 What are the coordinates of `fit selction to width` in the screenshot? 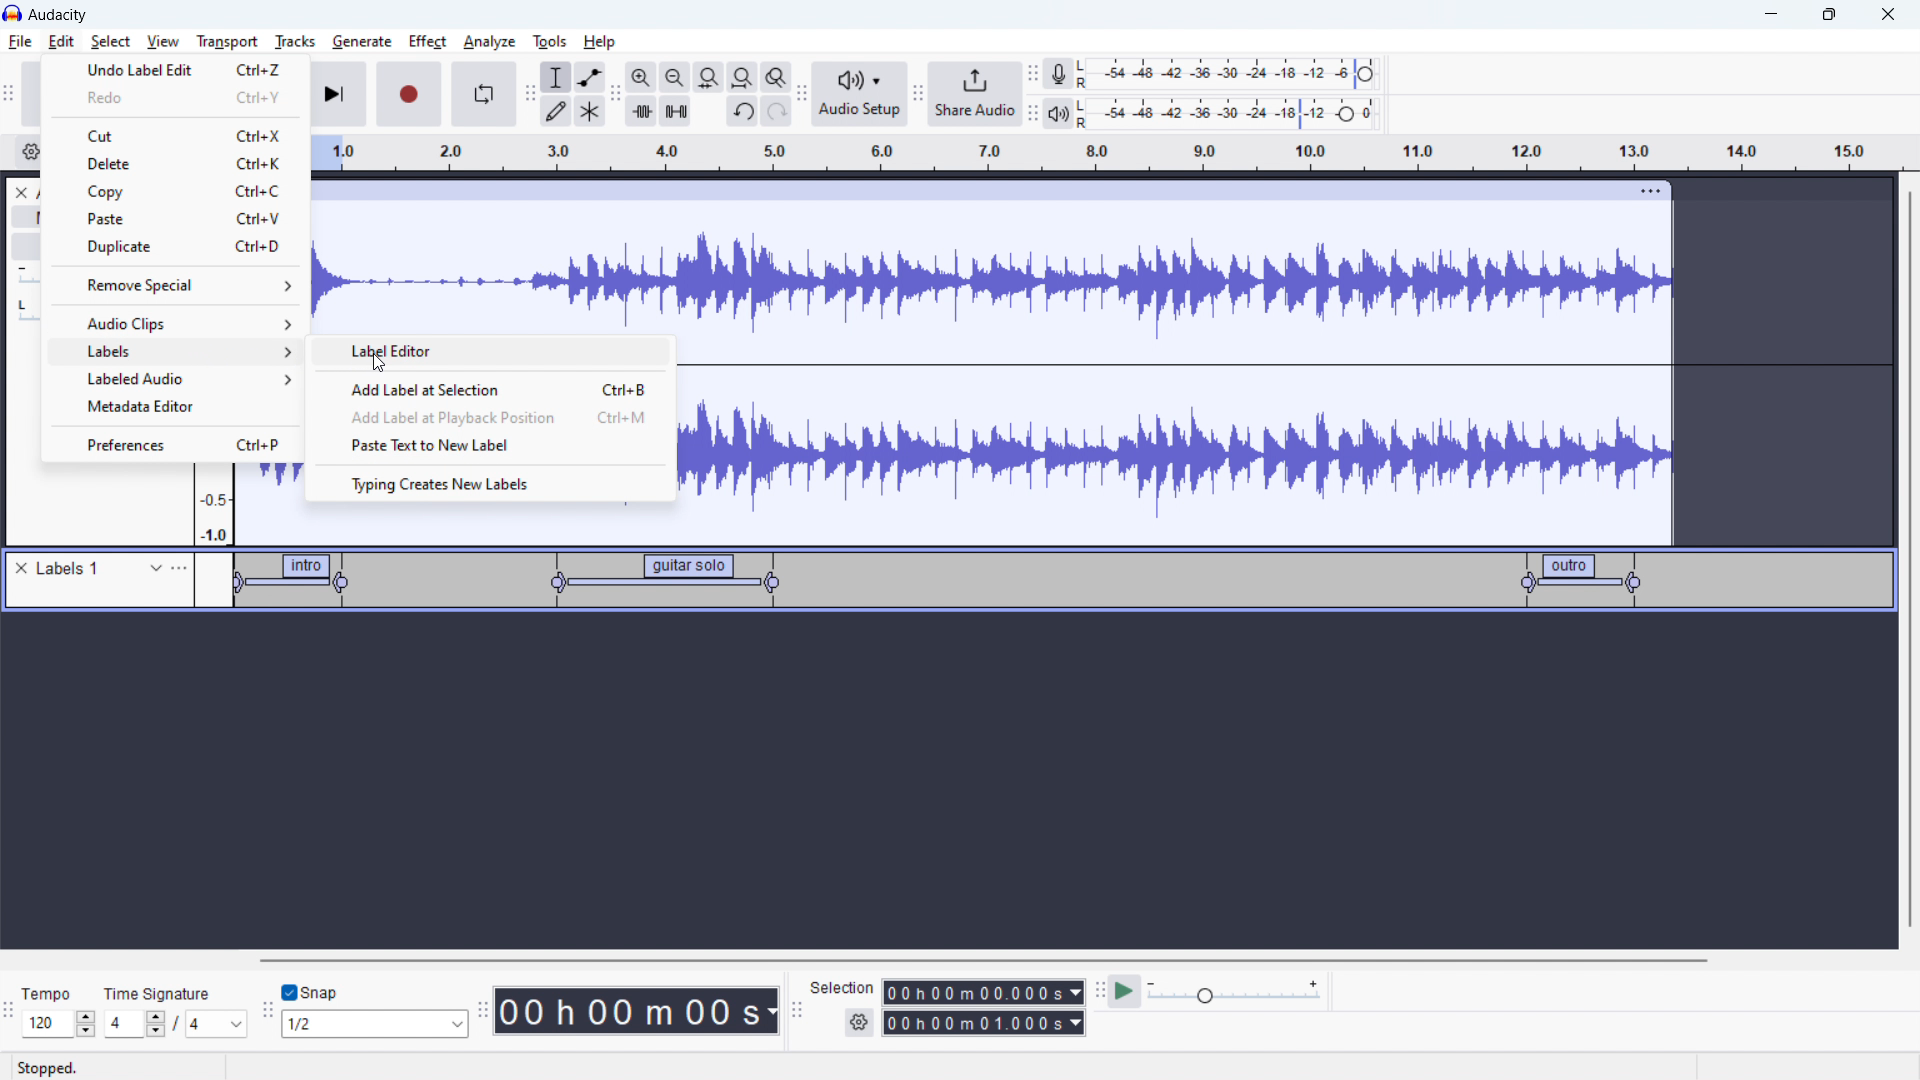 It's located at (709, 78).